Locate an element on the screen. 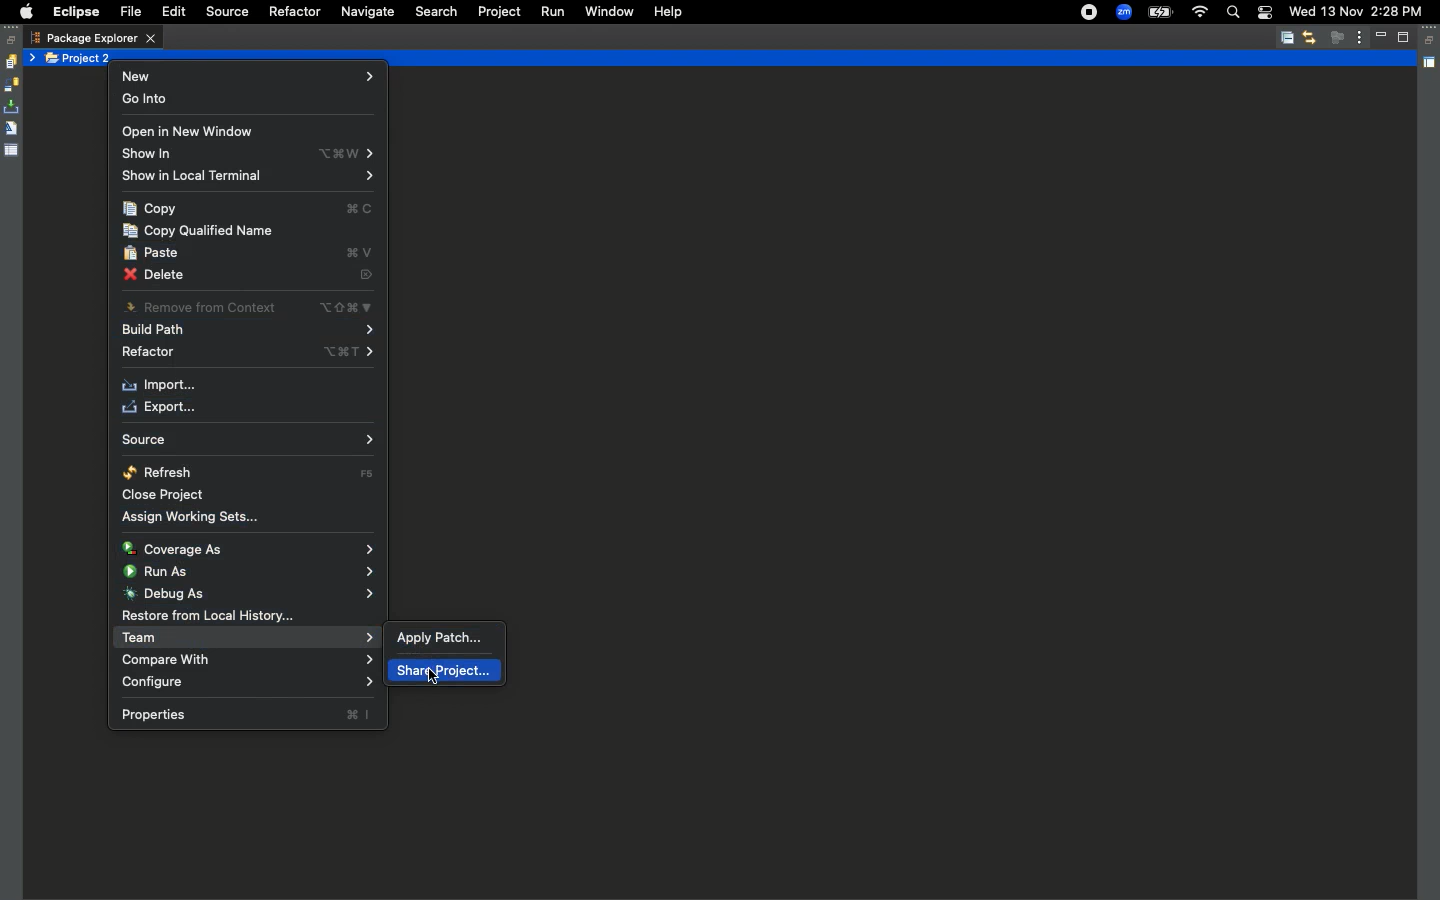 The image size is (1440, 900). Window is located at coordinates (607, 10).